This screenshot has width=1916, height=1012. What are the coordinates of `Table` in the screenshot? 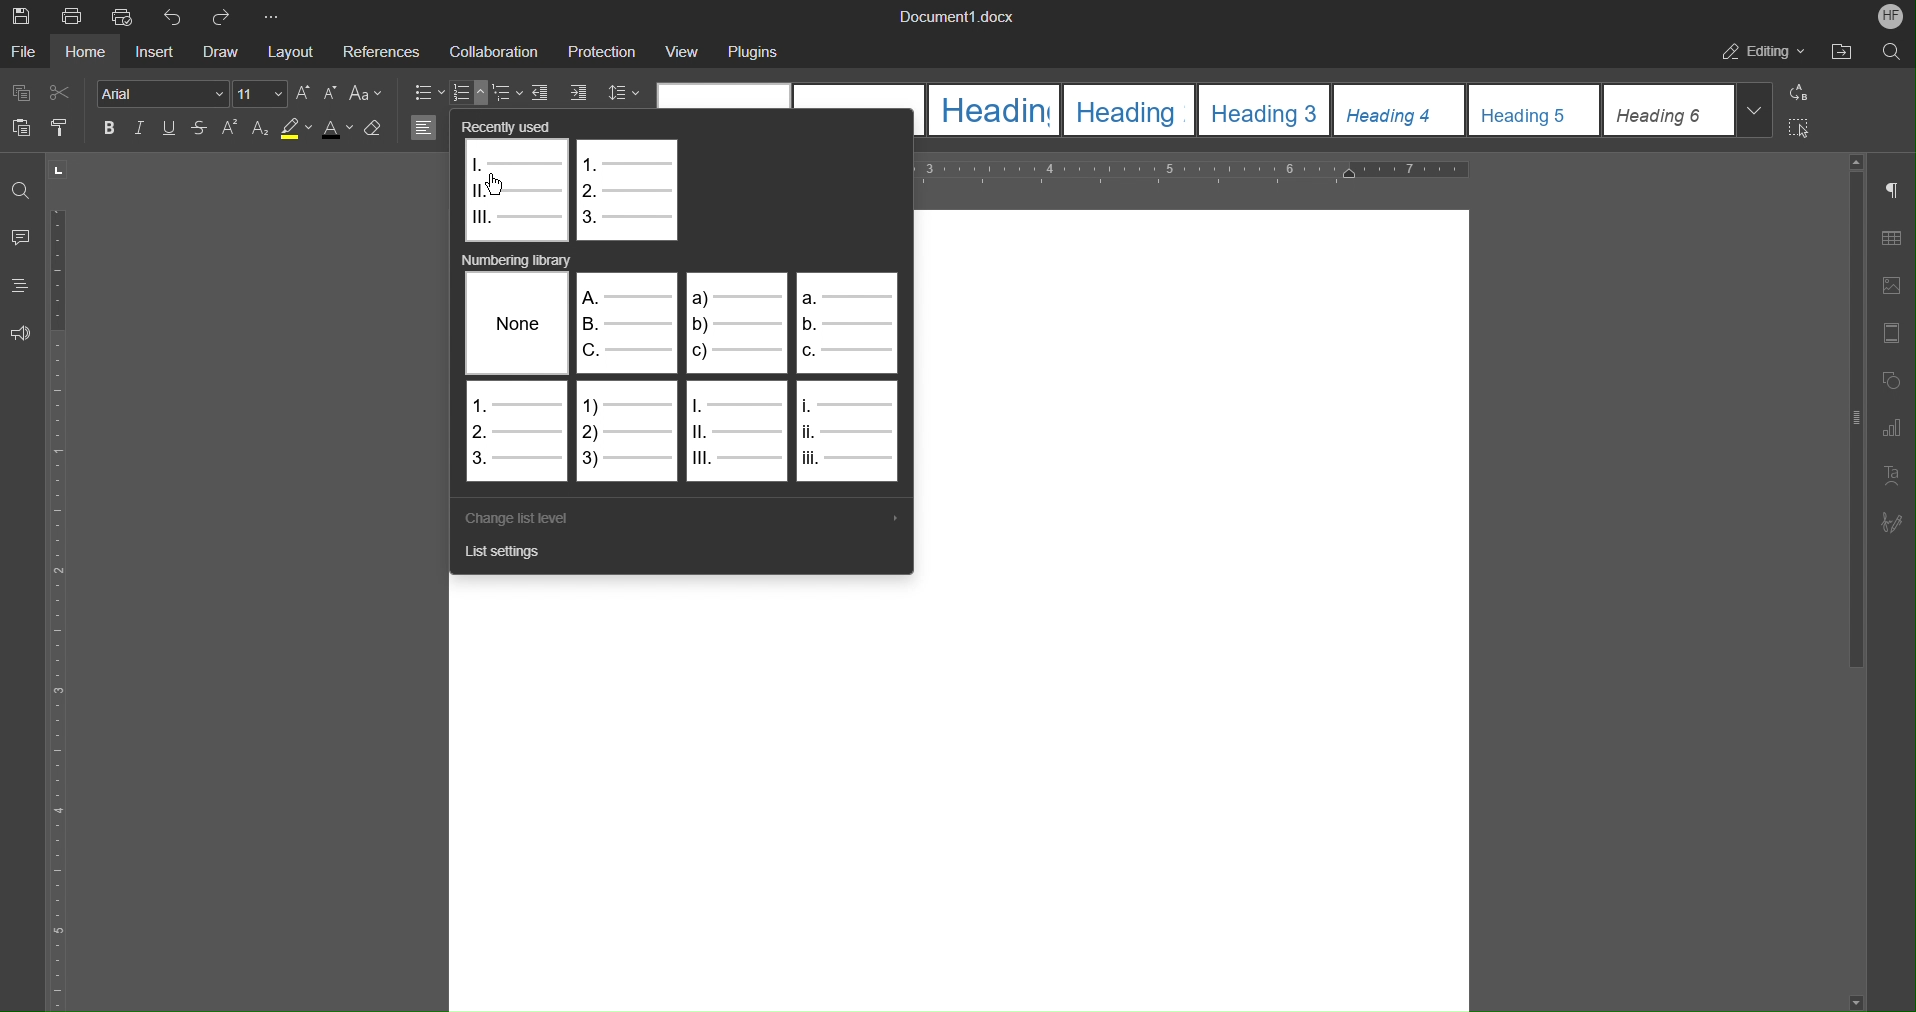 It's located at (1893, 238).